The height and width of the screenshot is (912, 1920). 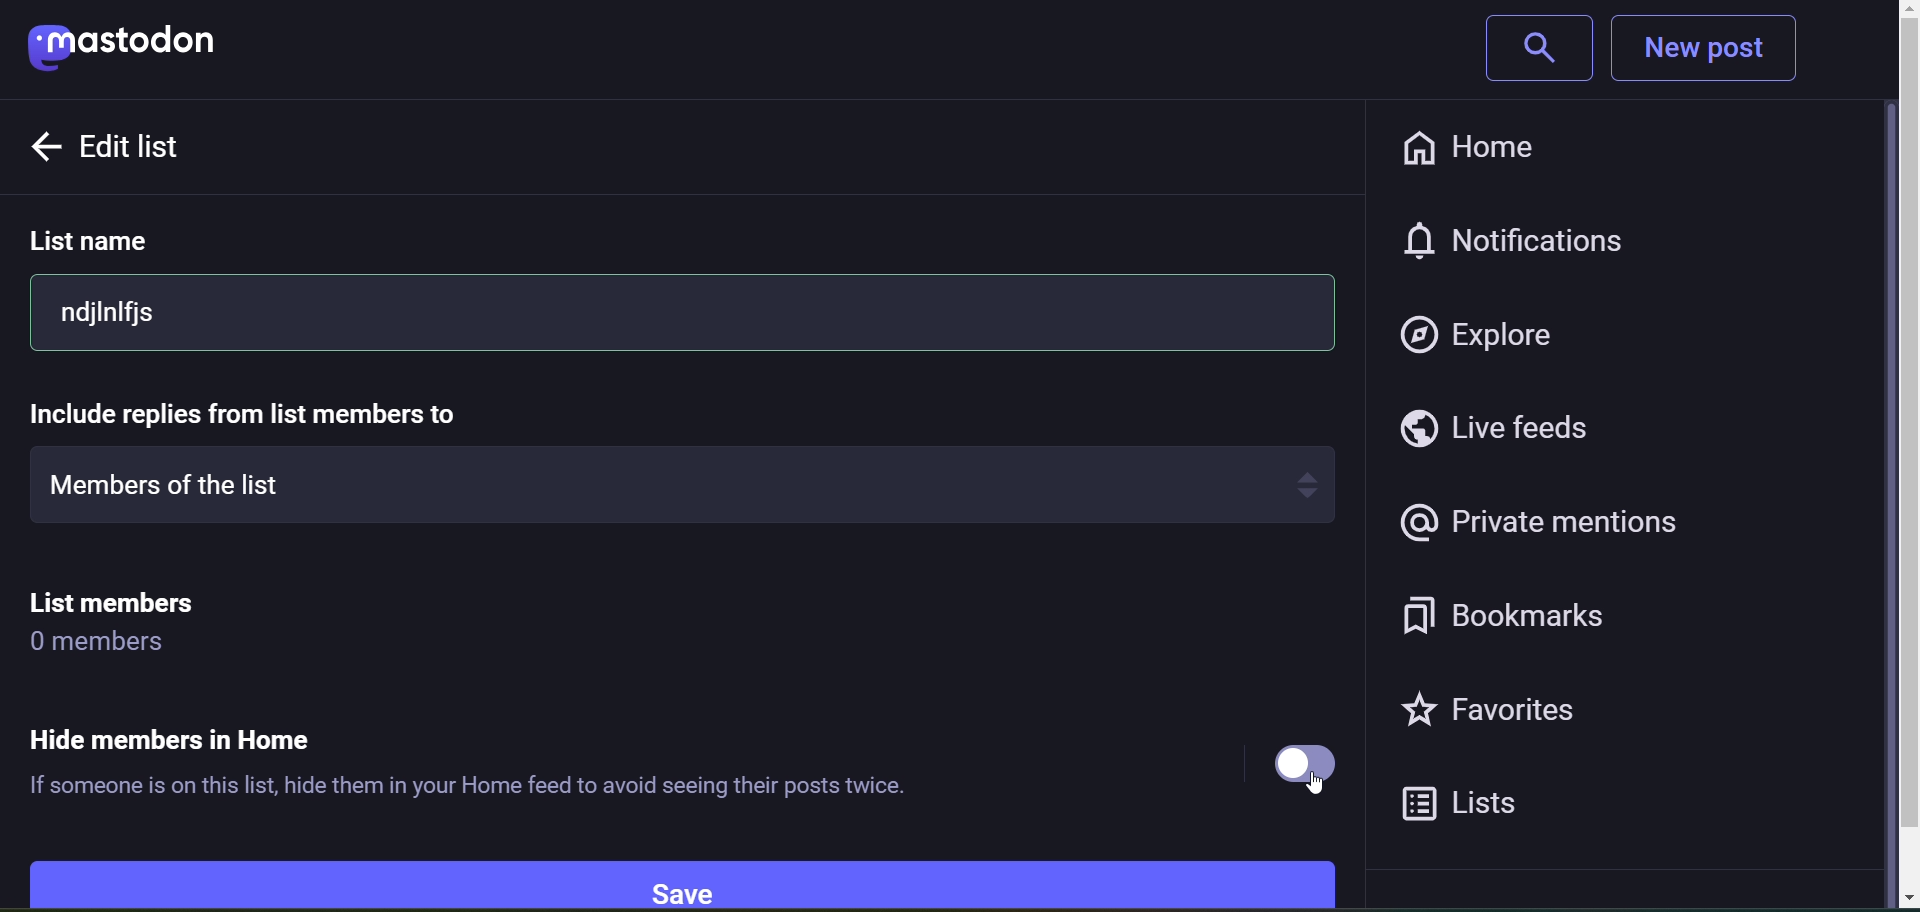 What do you see at coordinates (1465, 144) in the screenshot?
I see `home` at bounding box center [1465, 144].